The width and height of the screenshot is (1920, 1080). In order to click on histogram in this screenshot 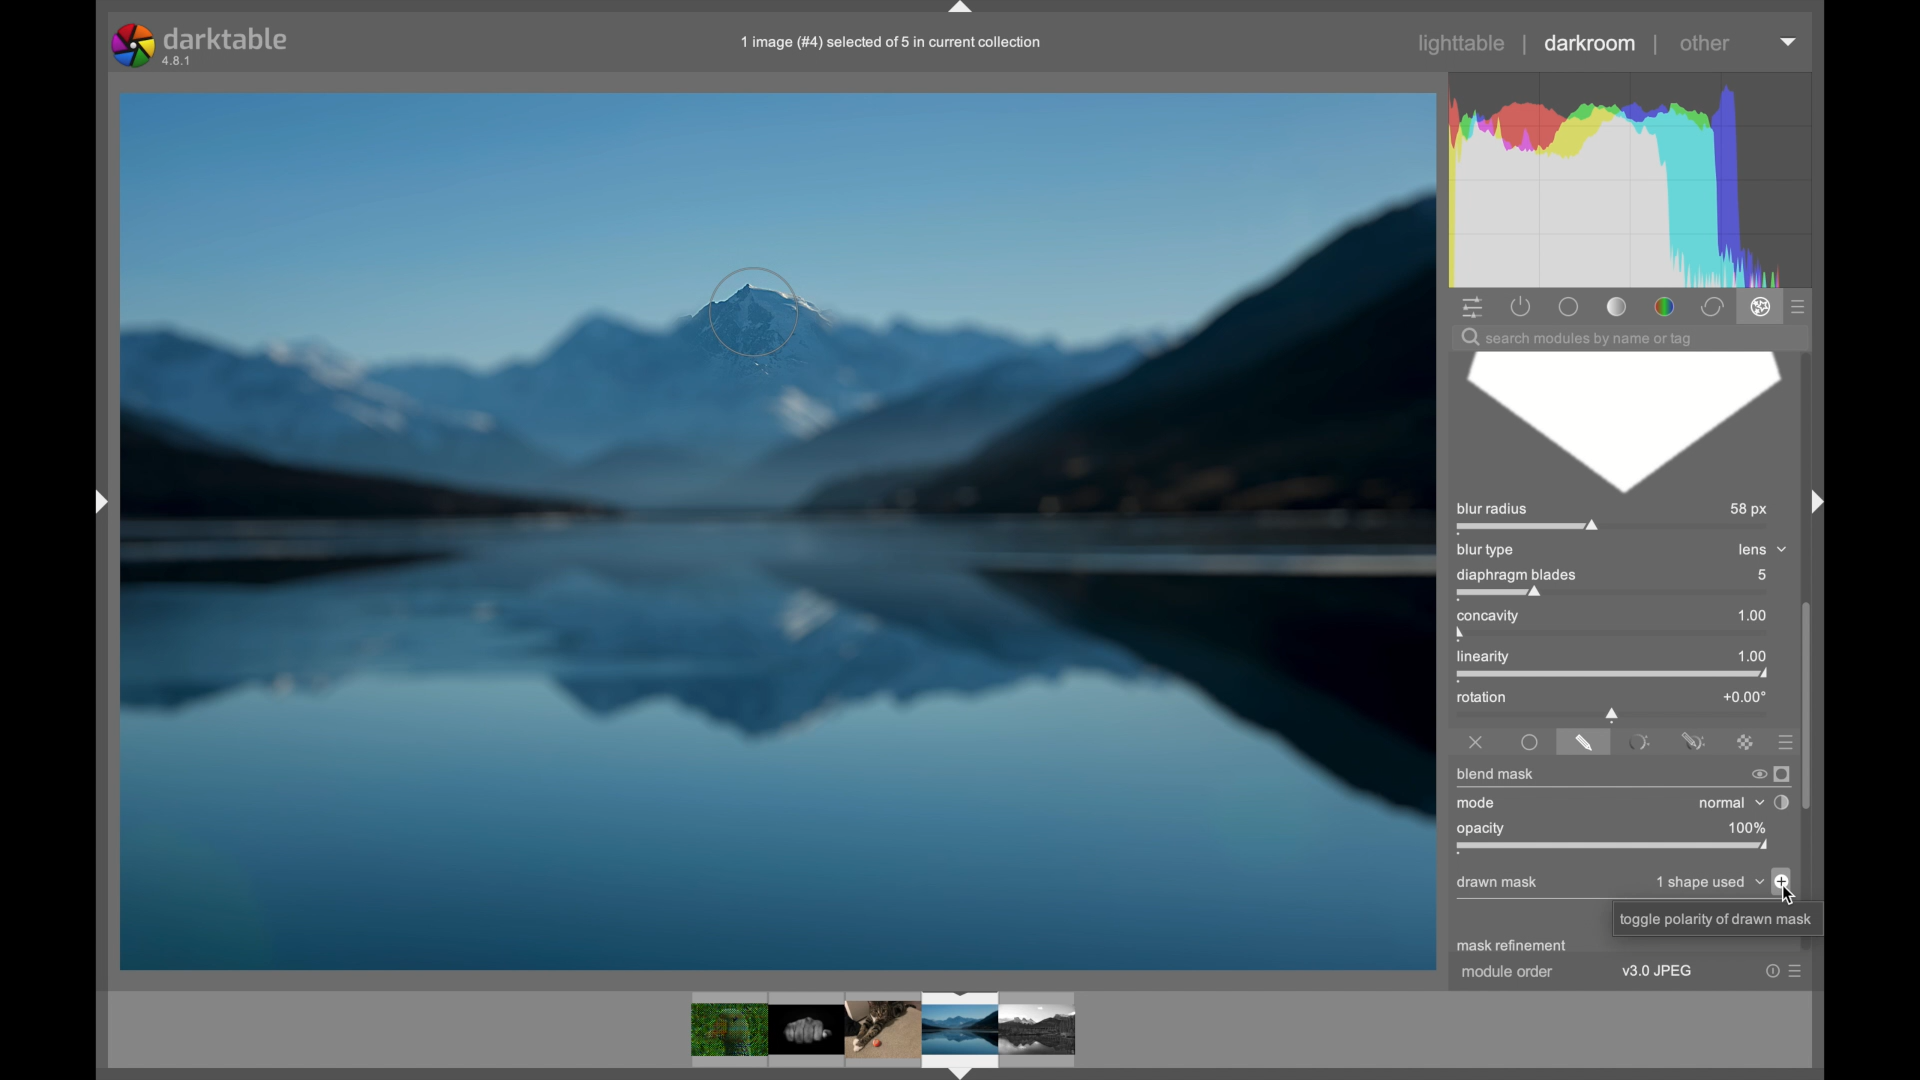, I will do `click(1637, 178)`.